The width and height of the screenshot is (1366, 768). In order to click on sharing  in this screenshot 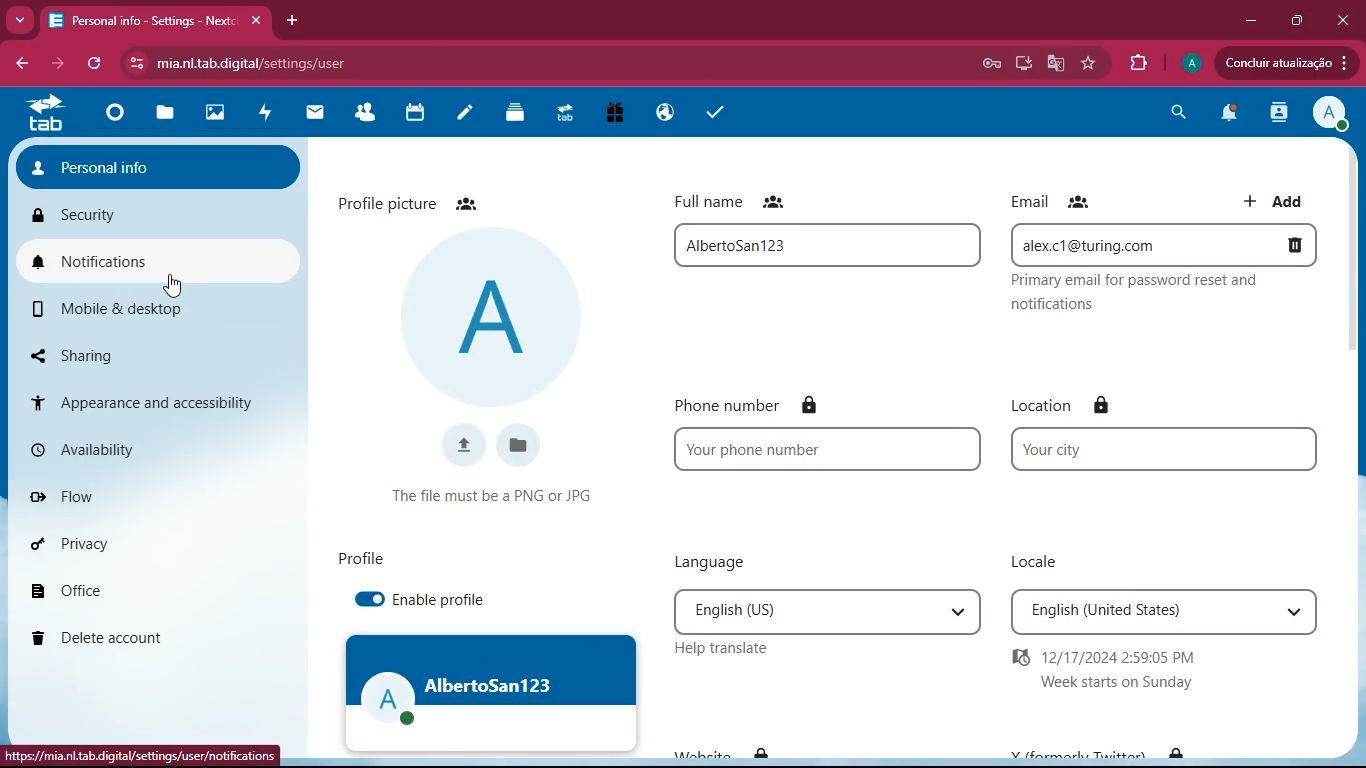, I will do `click(80, 349)`.